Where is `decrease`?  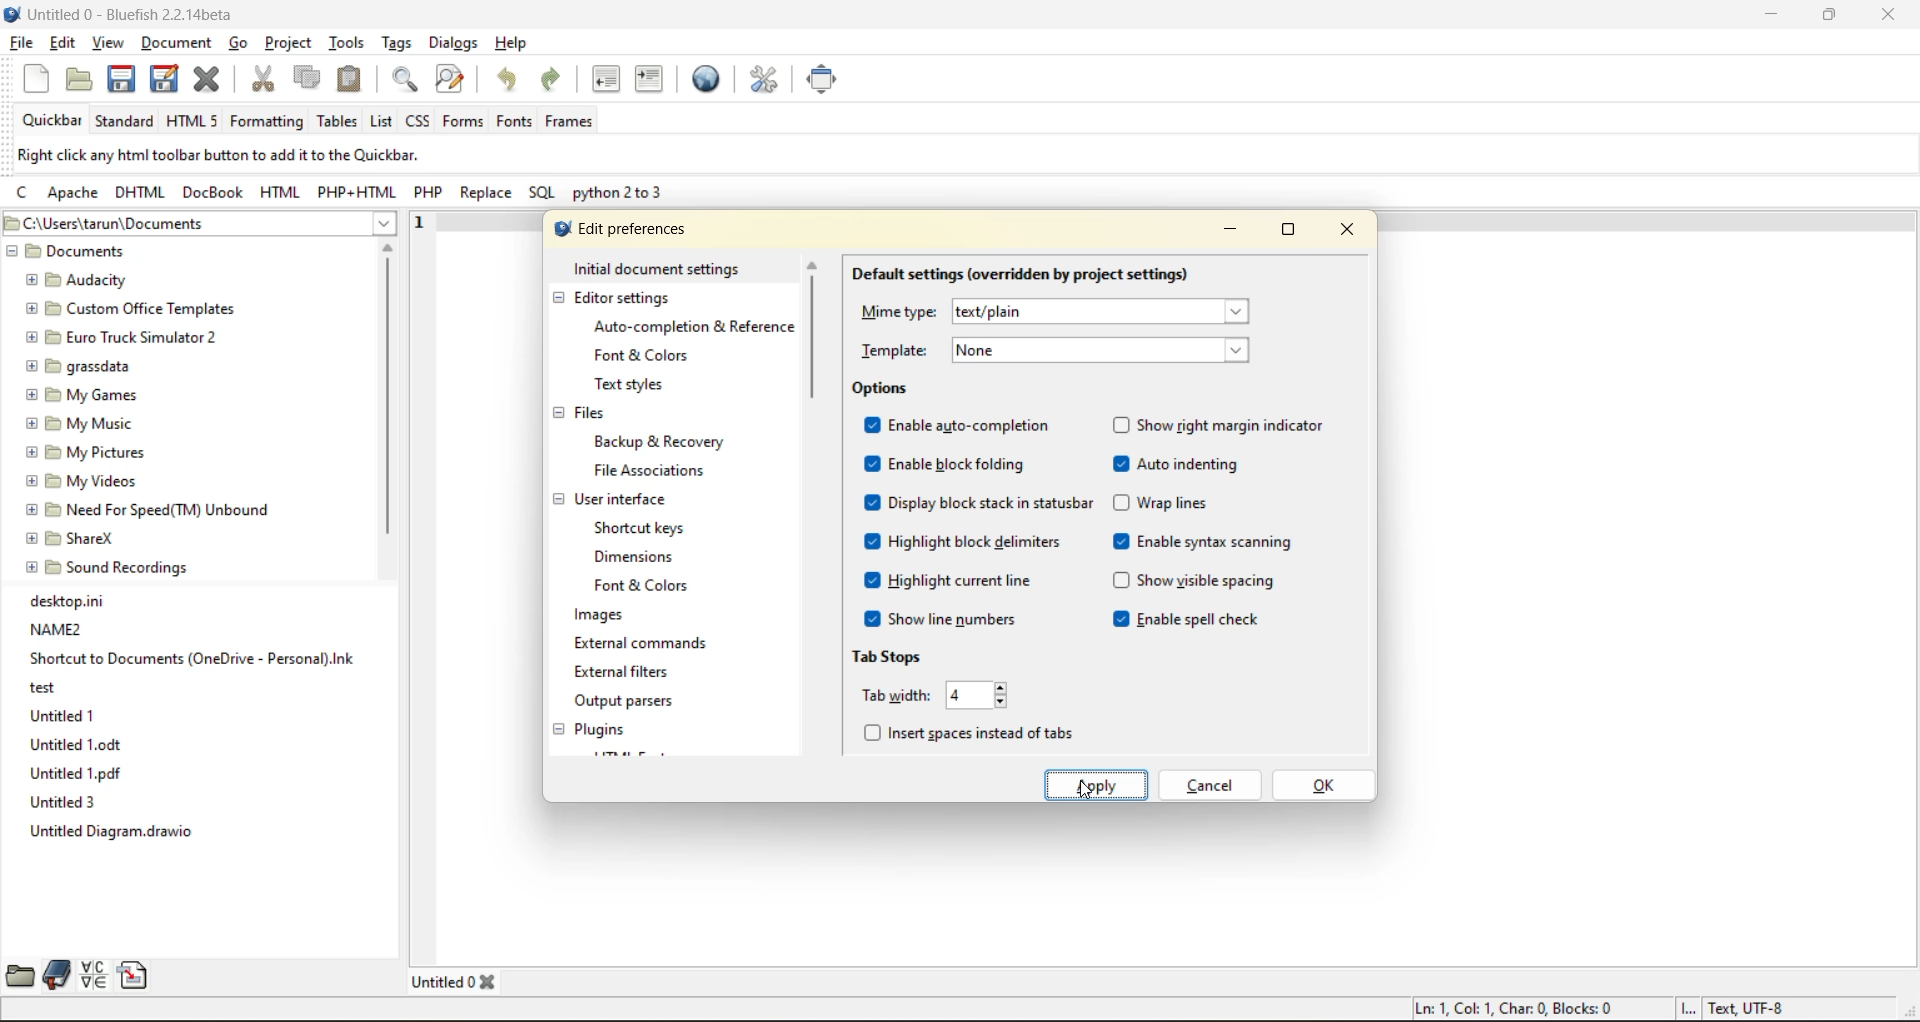
decrease is located at coordinates (1004, 701).